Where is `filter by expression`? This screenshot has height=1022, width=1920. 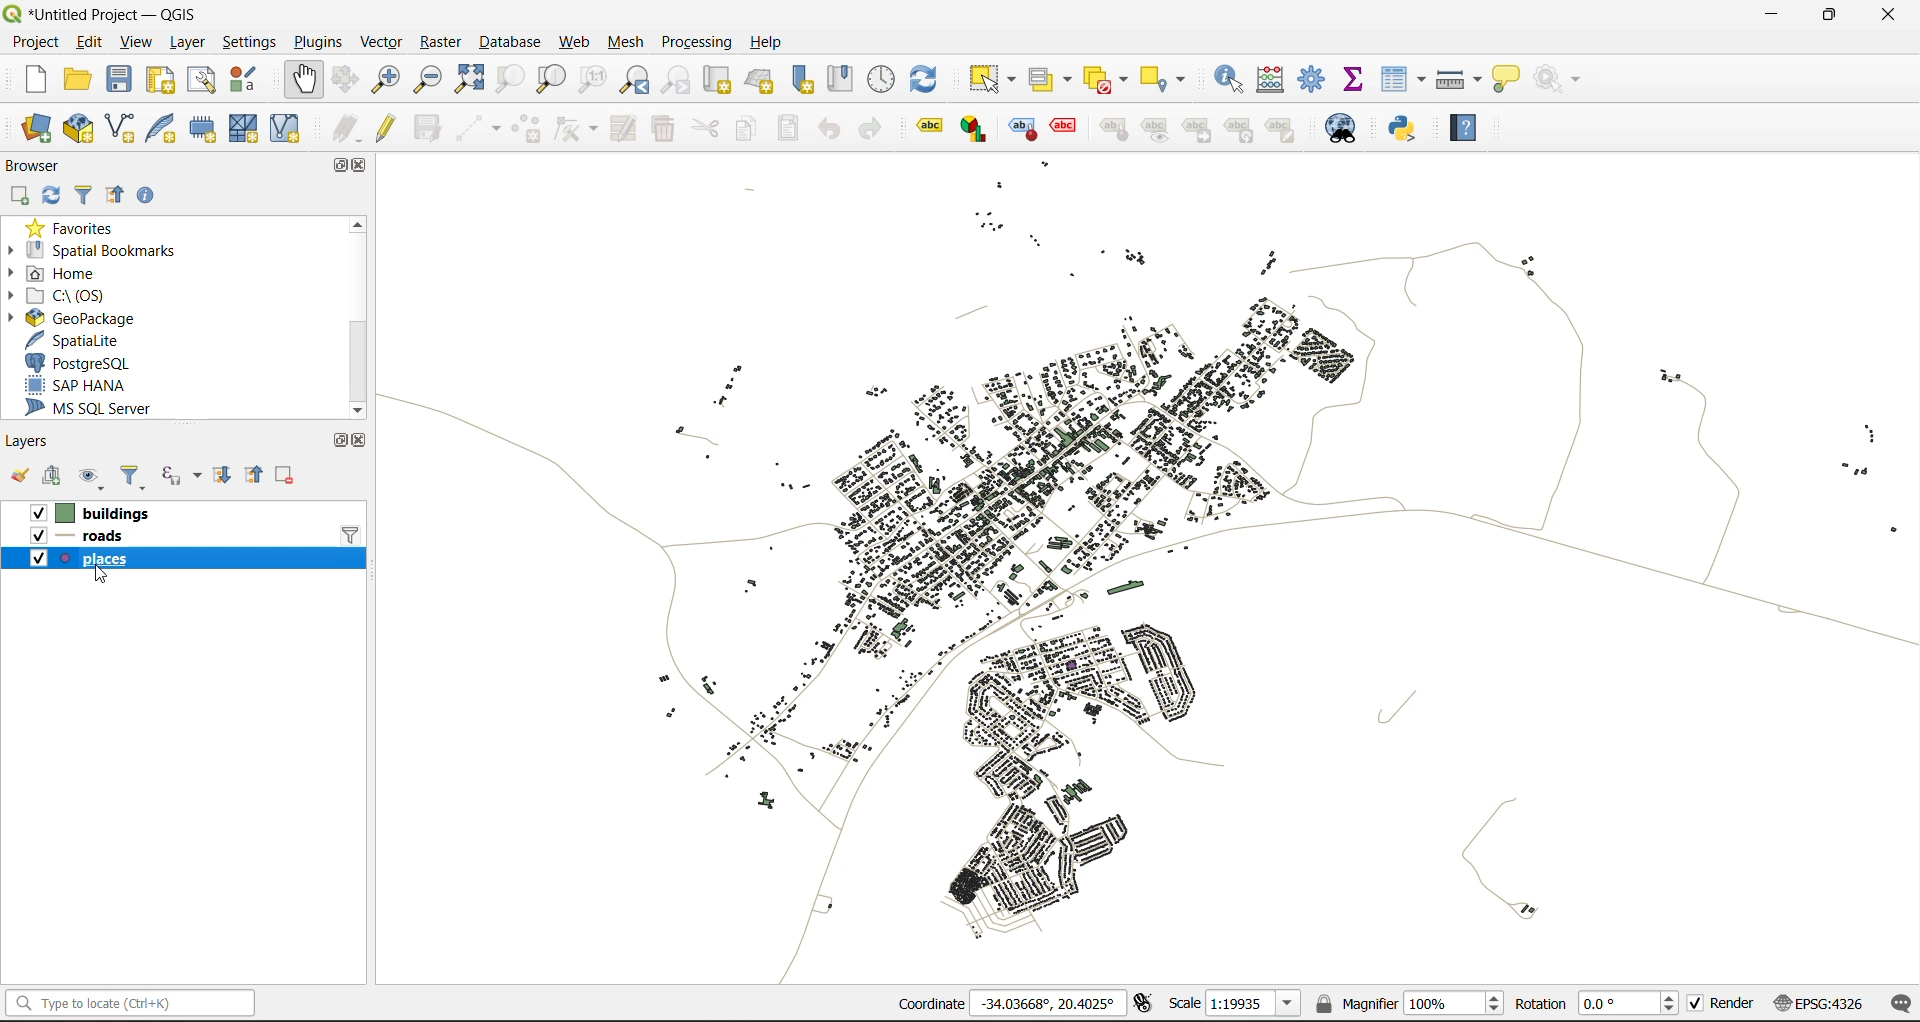
filter by expression is located at coordinates (179, 477).